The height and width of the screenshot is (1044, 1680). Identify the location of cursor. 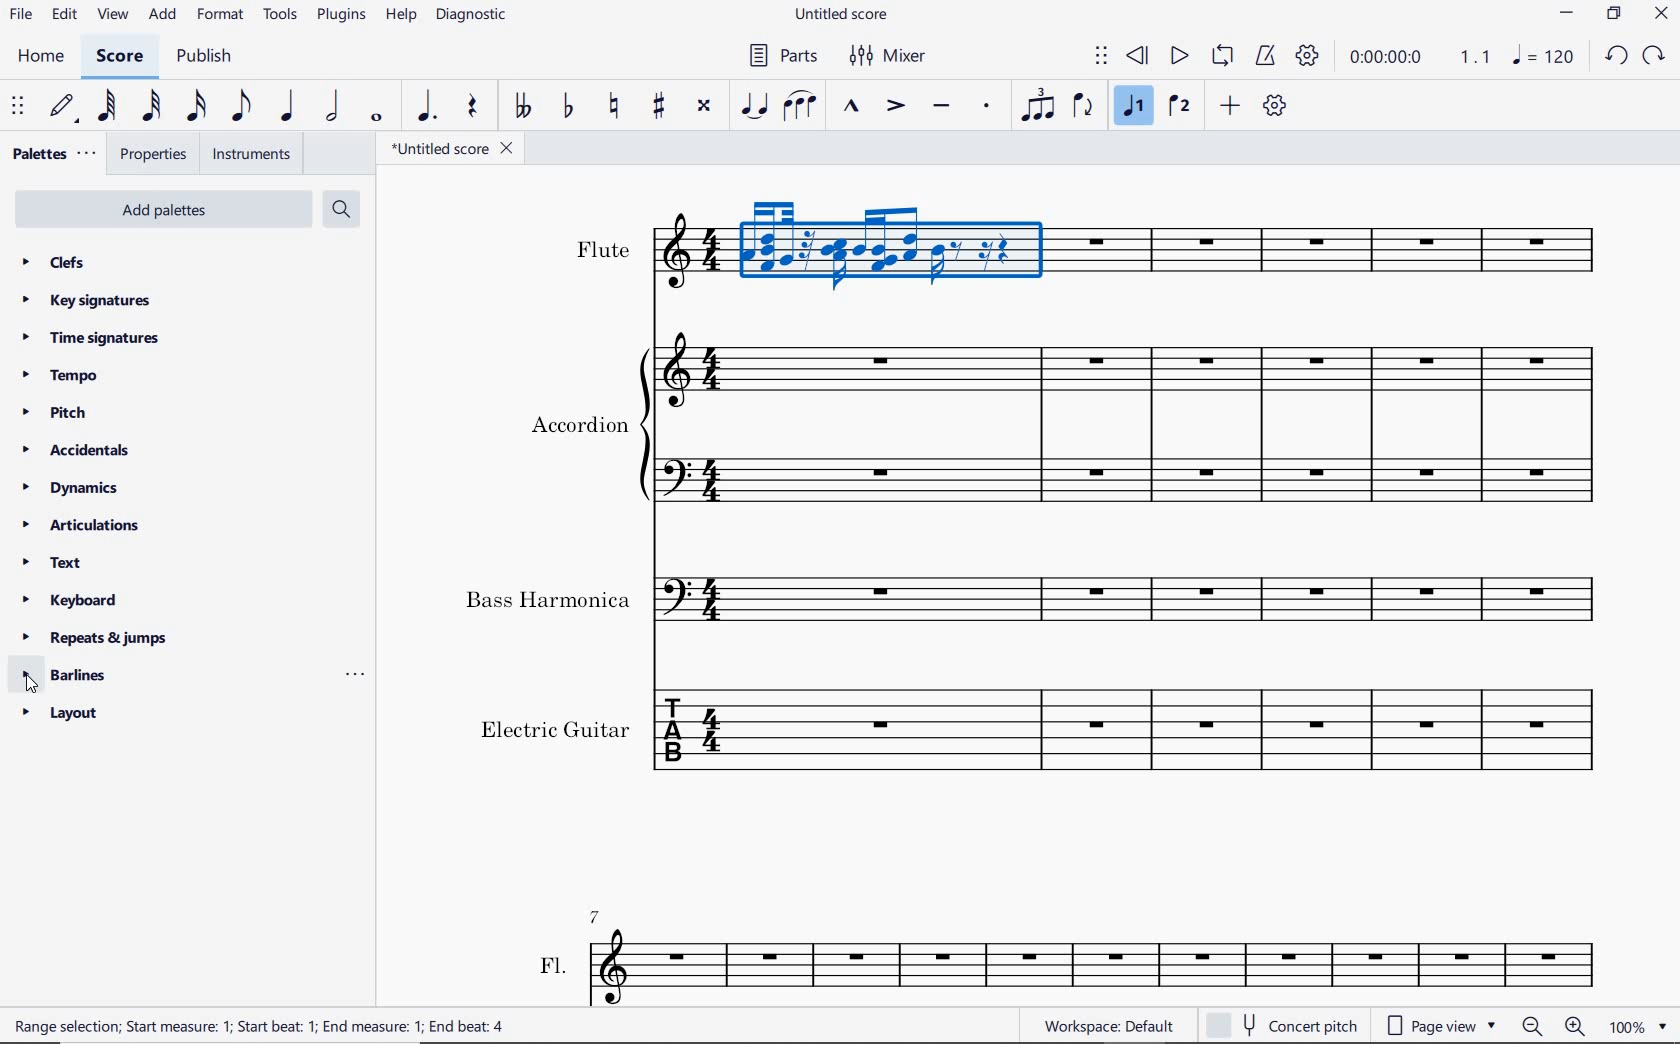
(31, 684).